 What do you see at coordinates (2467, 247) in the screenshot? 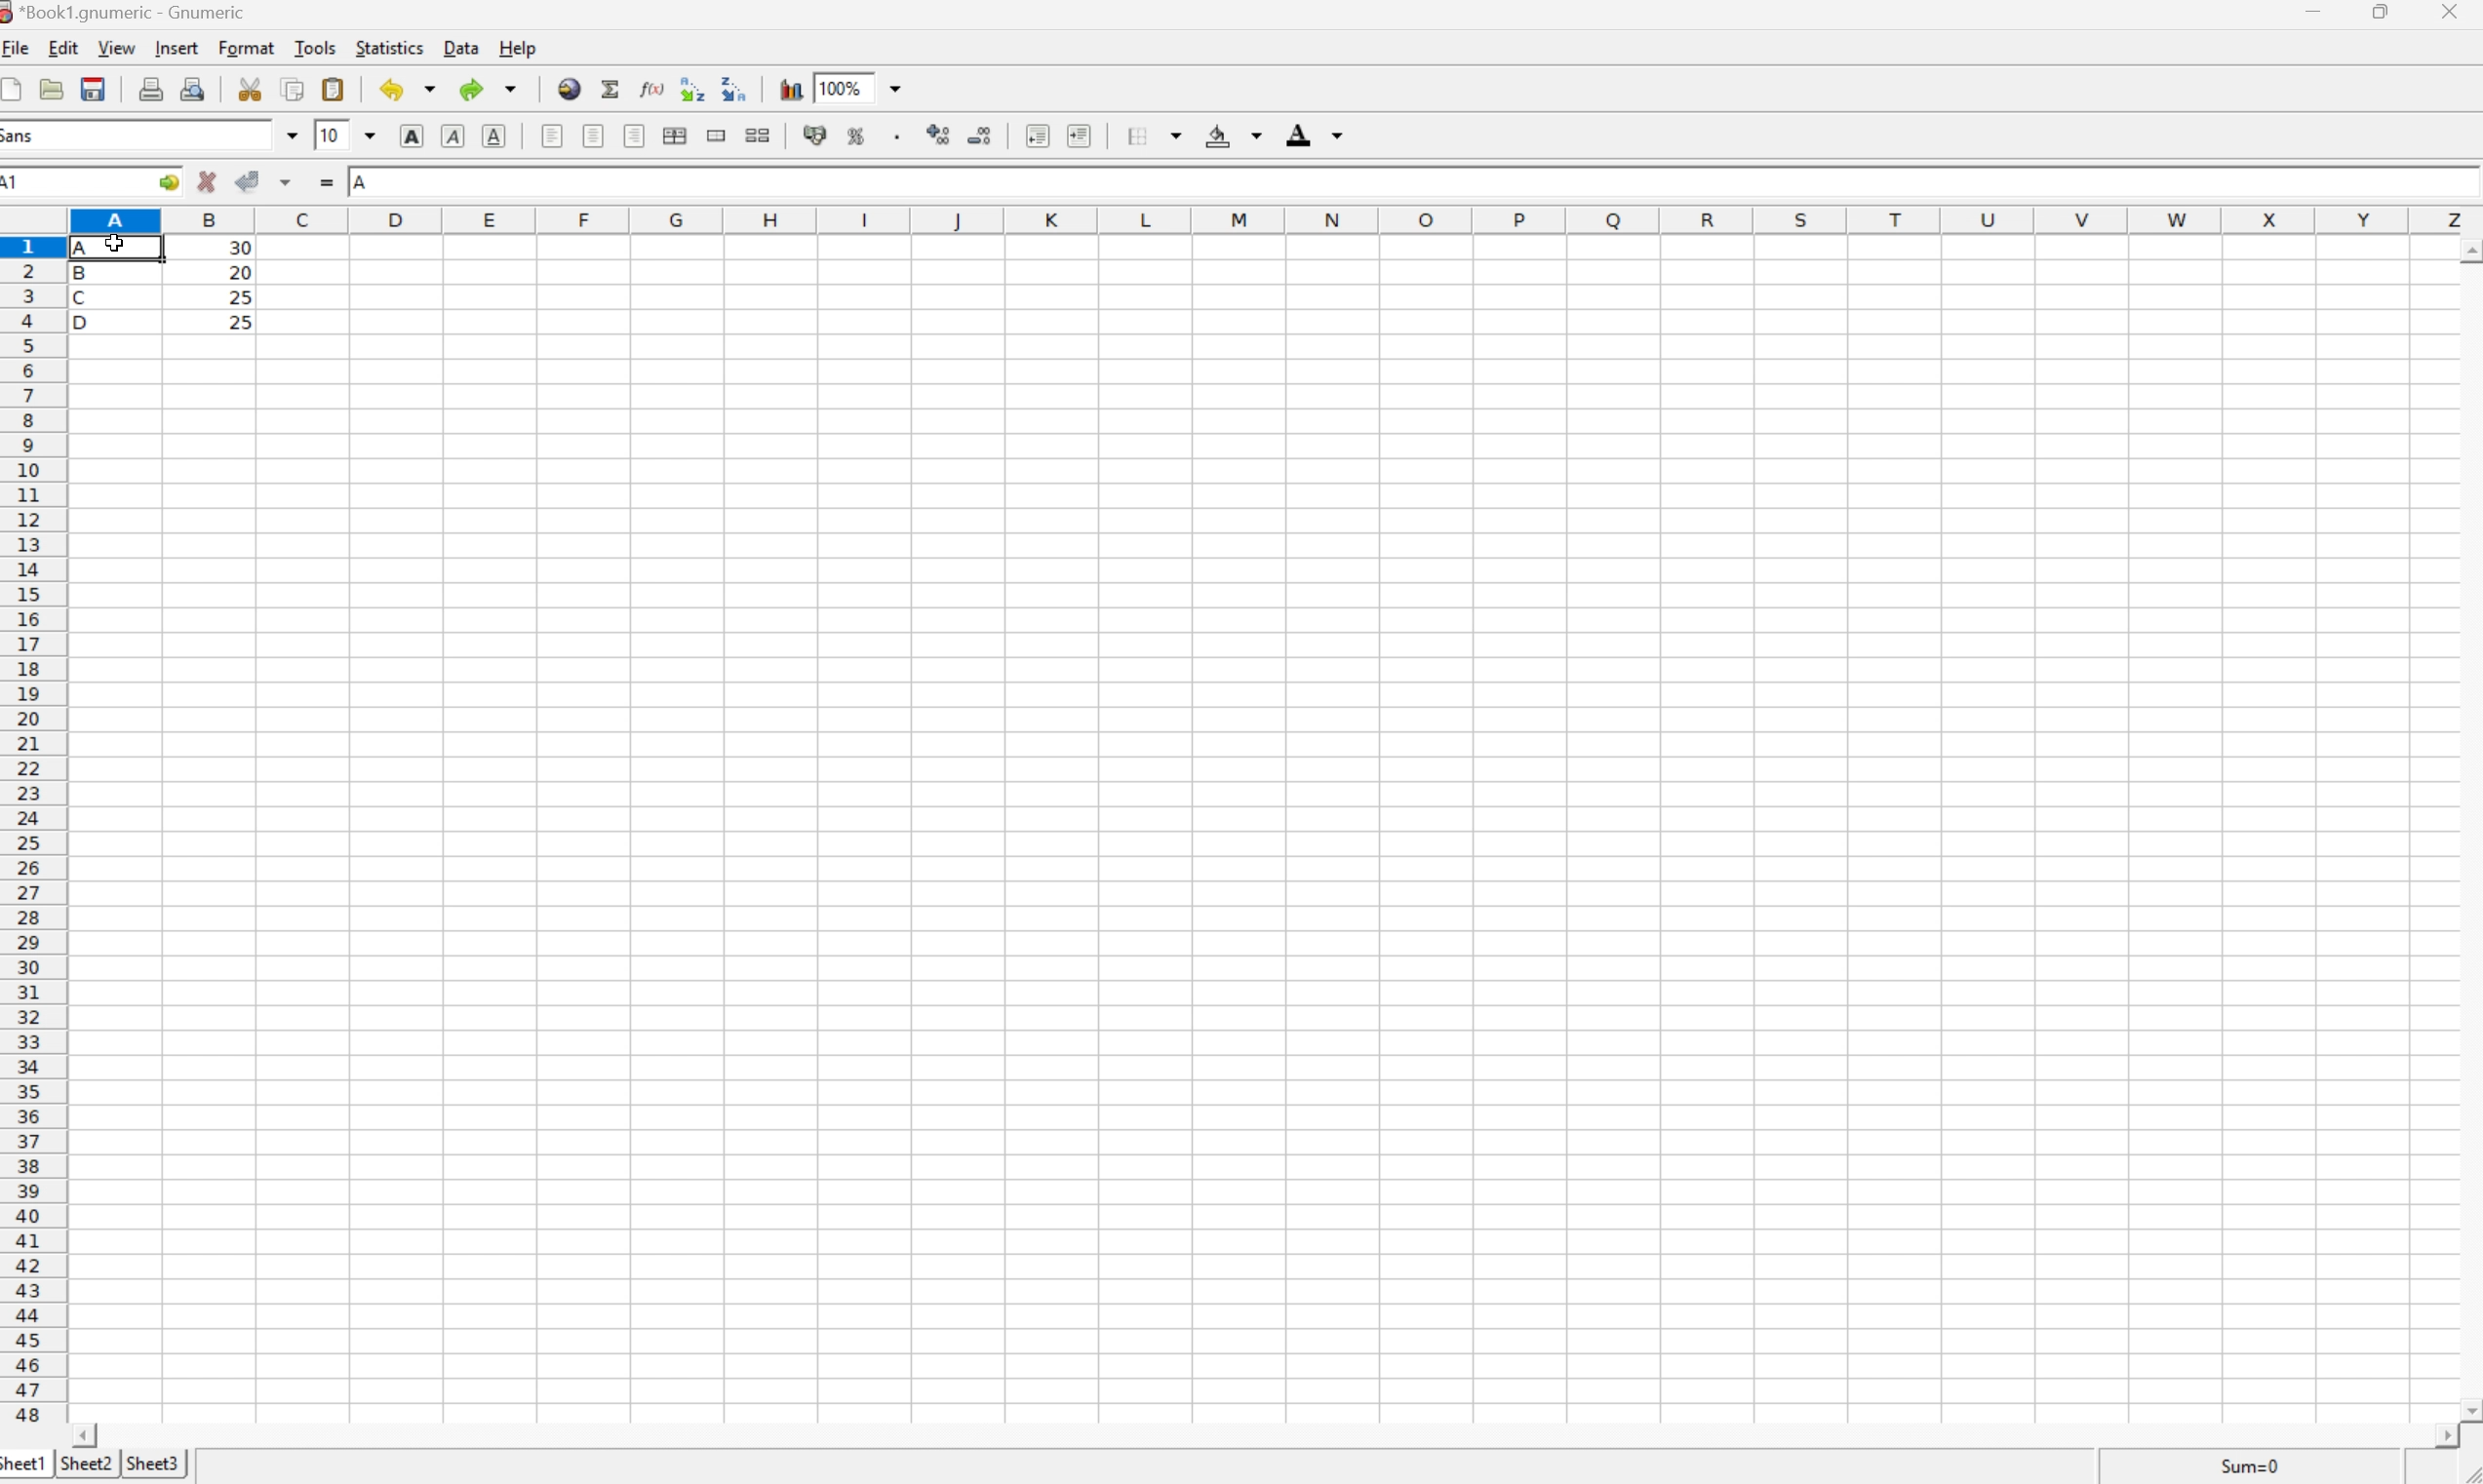
I see `Scroll Up` at bounding box center [2467, 247].